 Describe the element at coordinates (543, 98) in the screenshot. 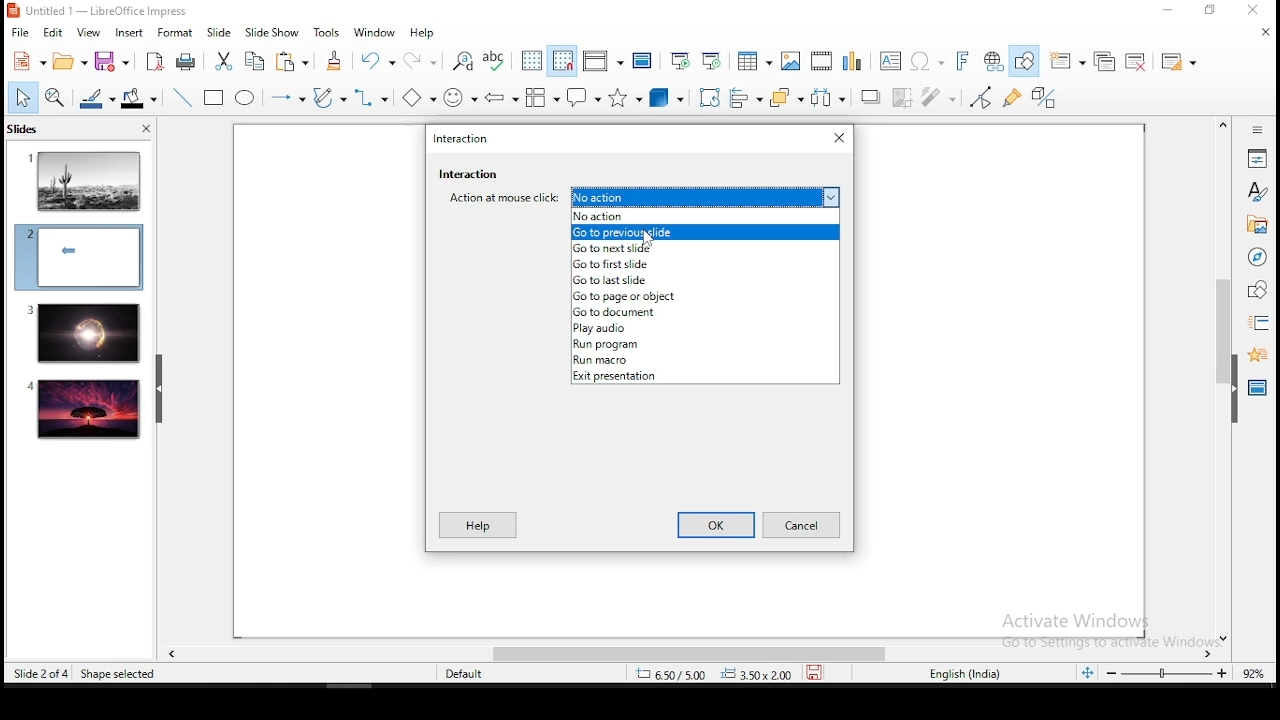

I see `flowchart` at that location.